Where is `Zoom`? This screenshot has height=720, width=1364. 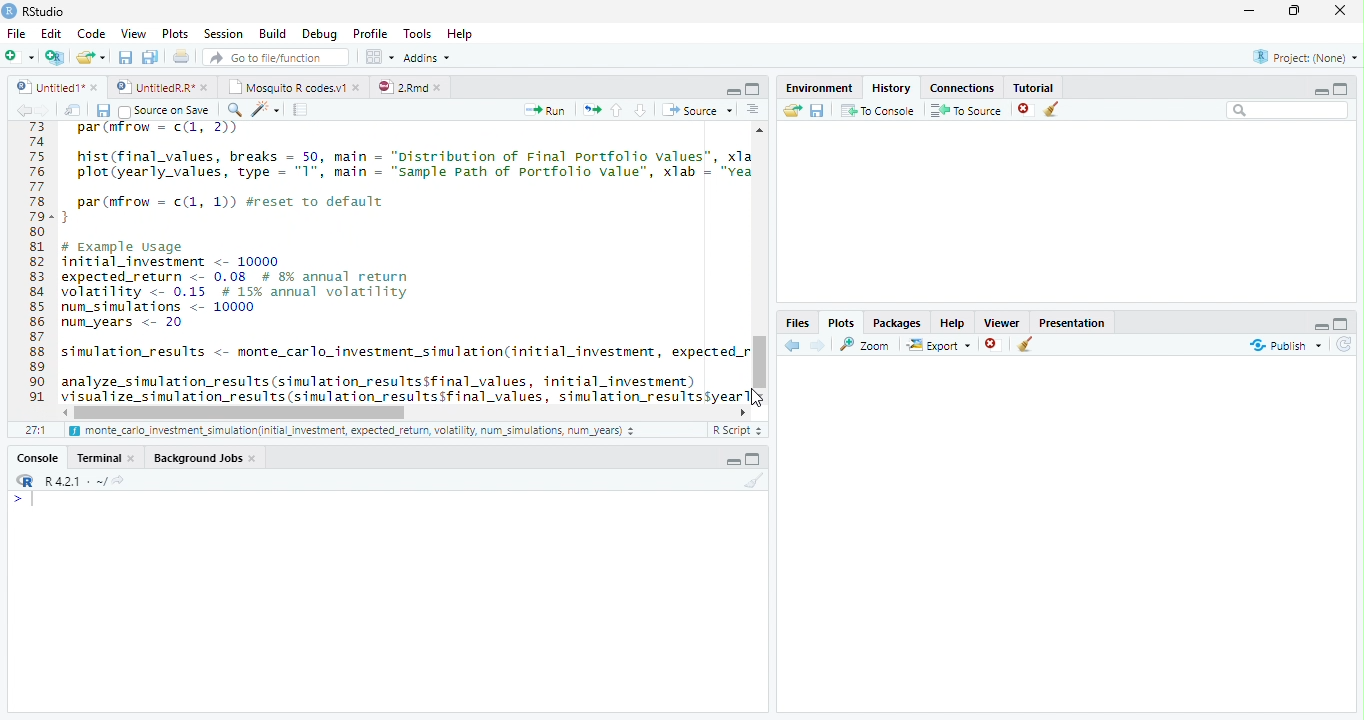
Zoom is located at coordinates (866, 344).